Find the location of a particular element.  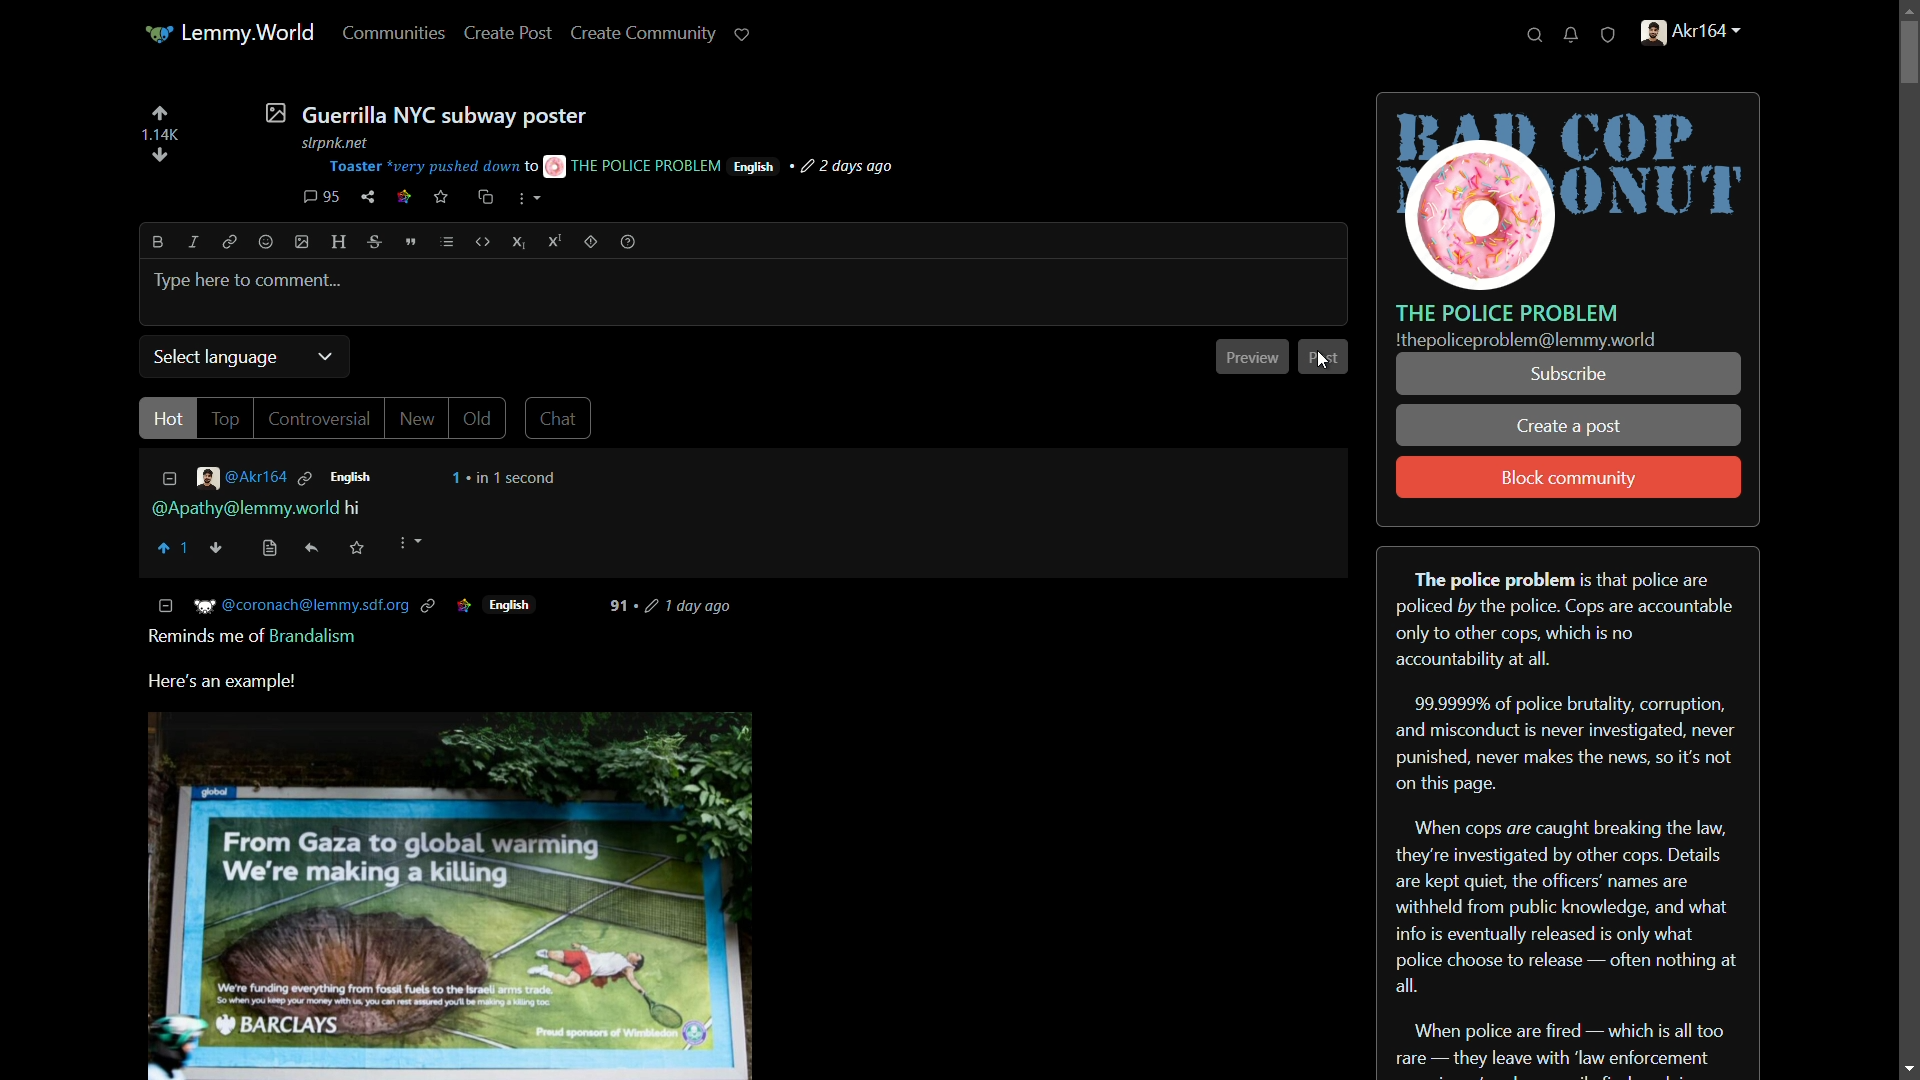

share is located at coordinates (368, 197).